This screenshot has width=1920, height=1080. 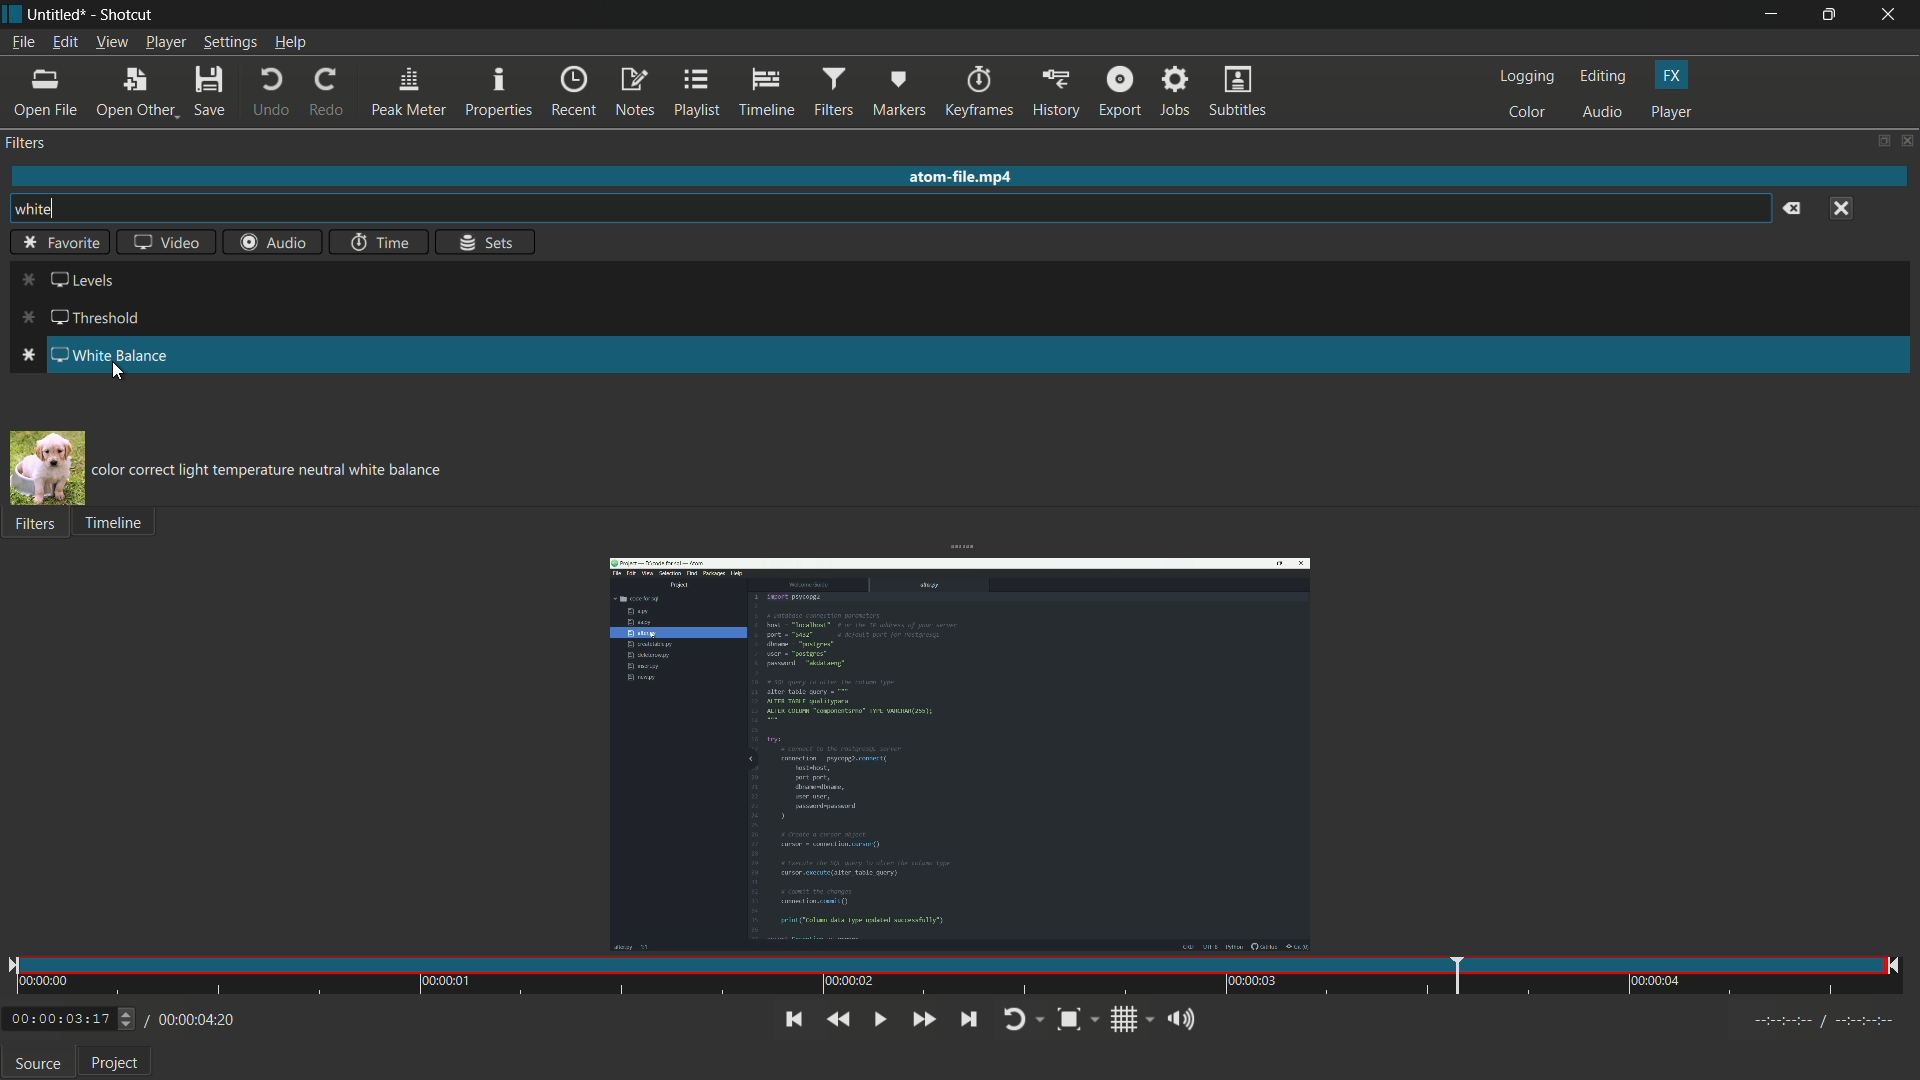 What do you see at coordinates (695, 93) in the screenshot?
I see `playlist` at bounding box center [695, 93].